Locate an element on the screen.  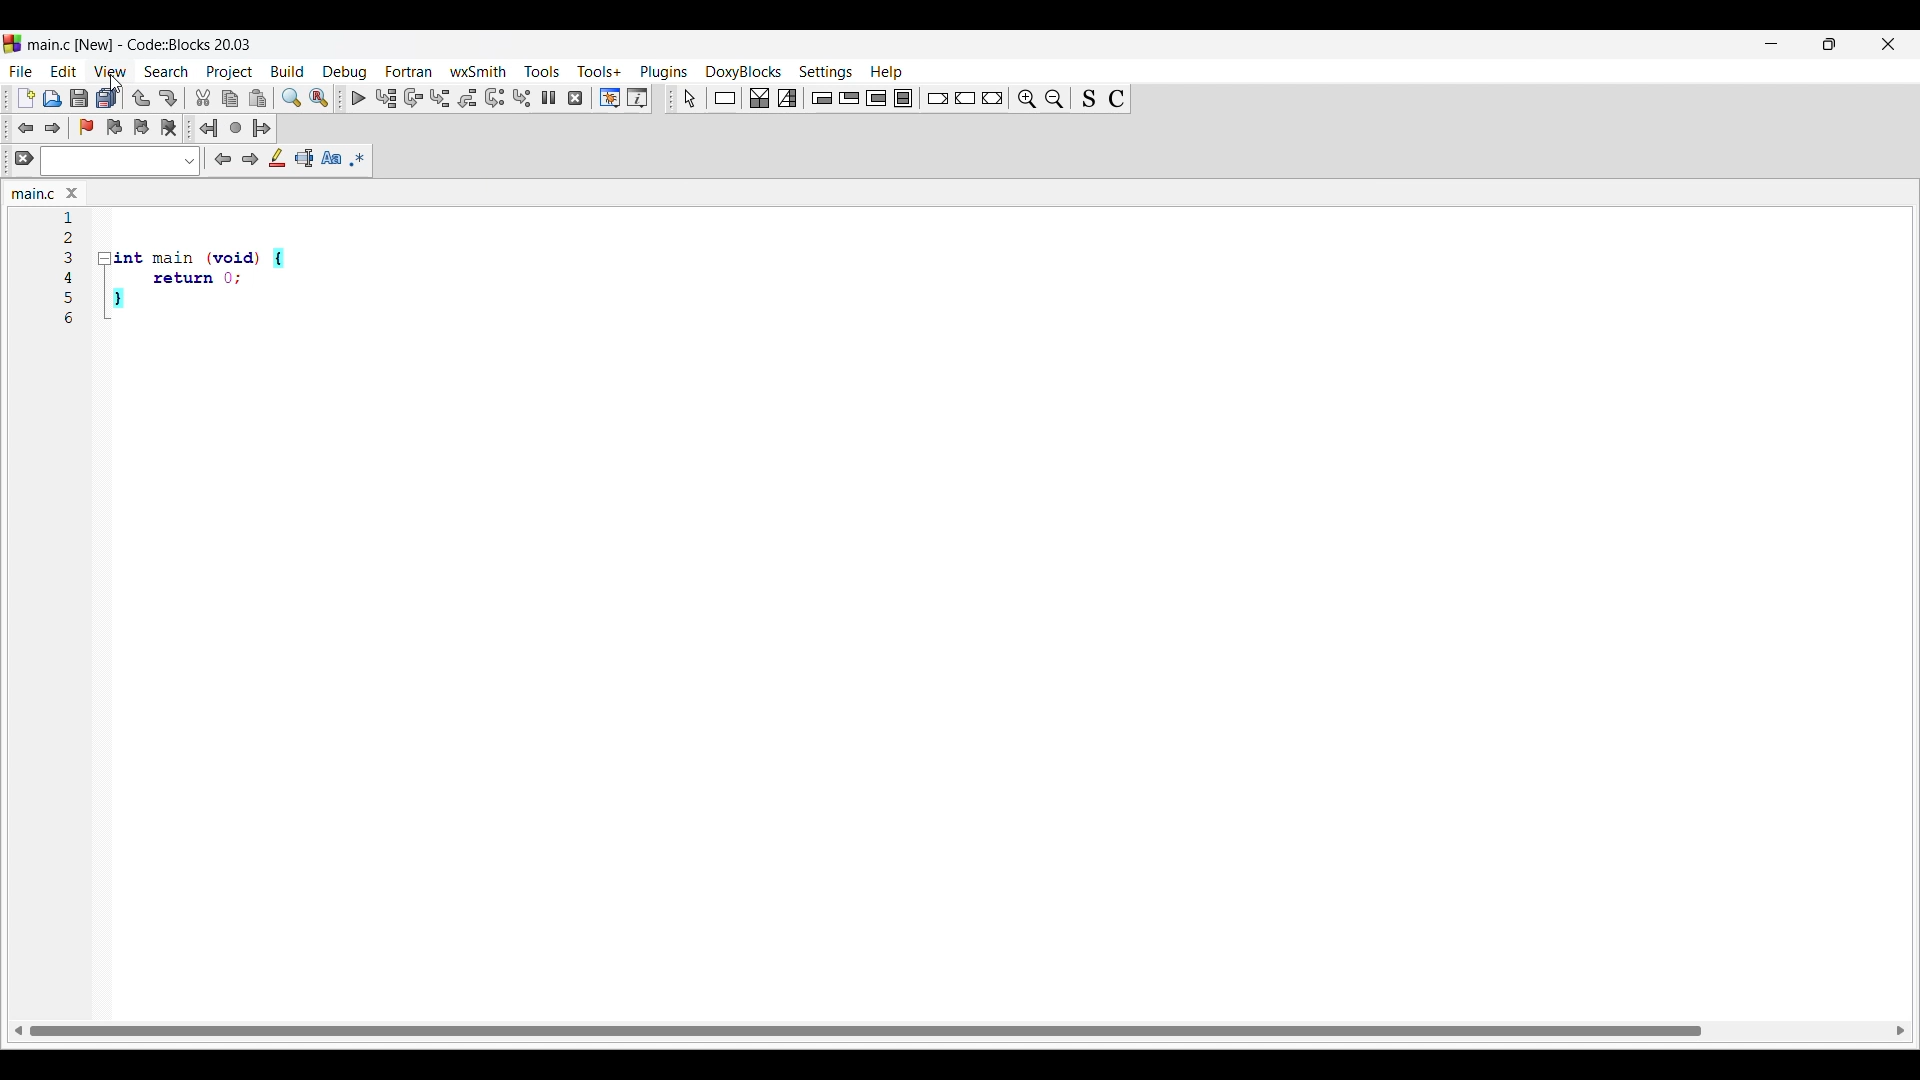
Zoom out is located at coordinates (1055, 98).